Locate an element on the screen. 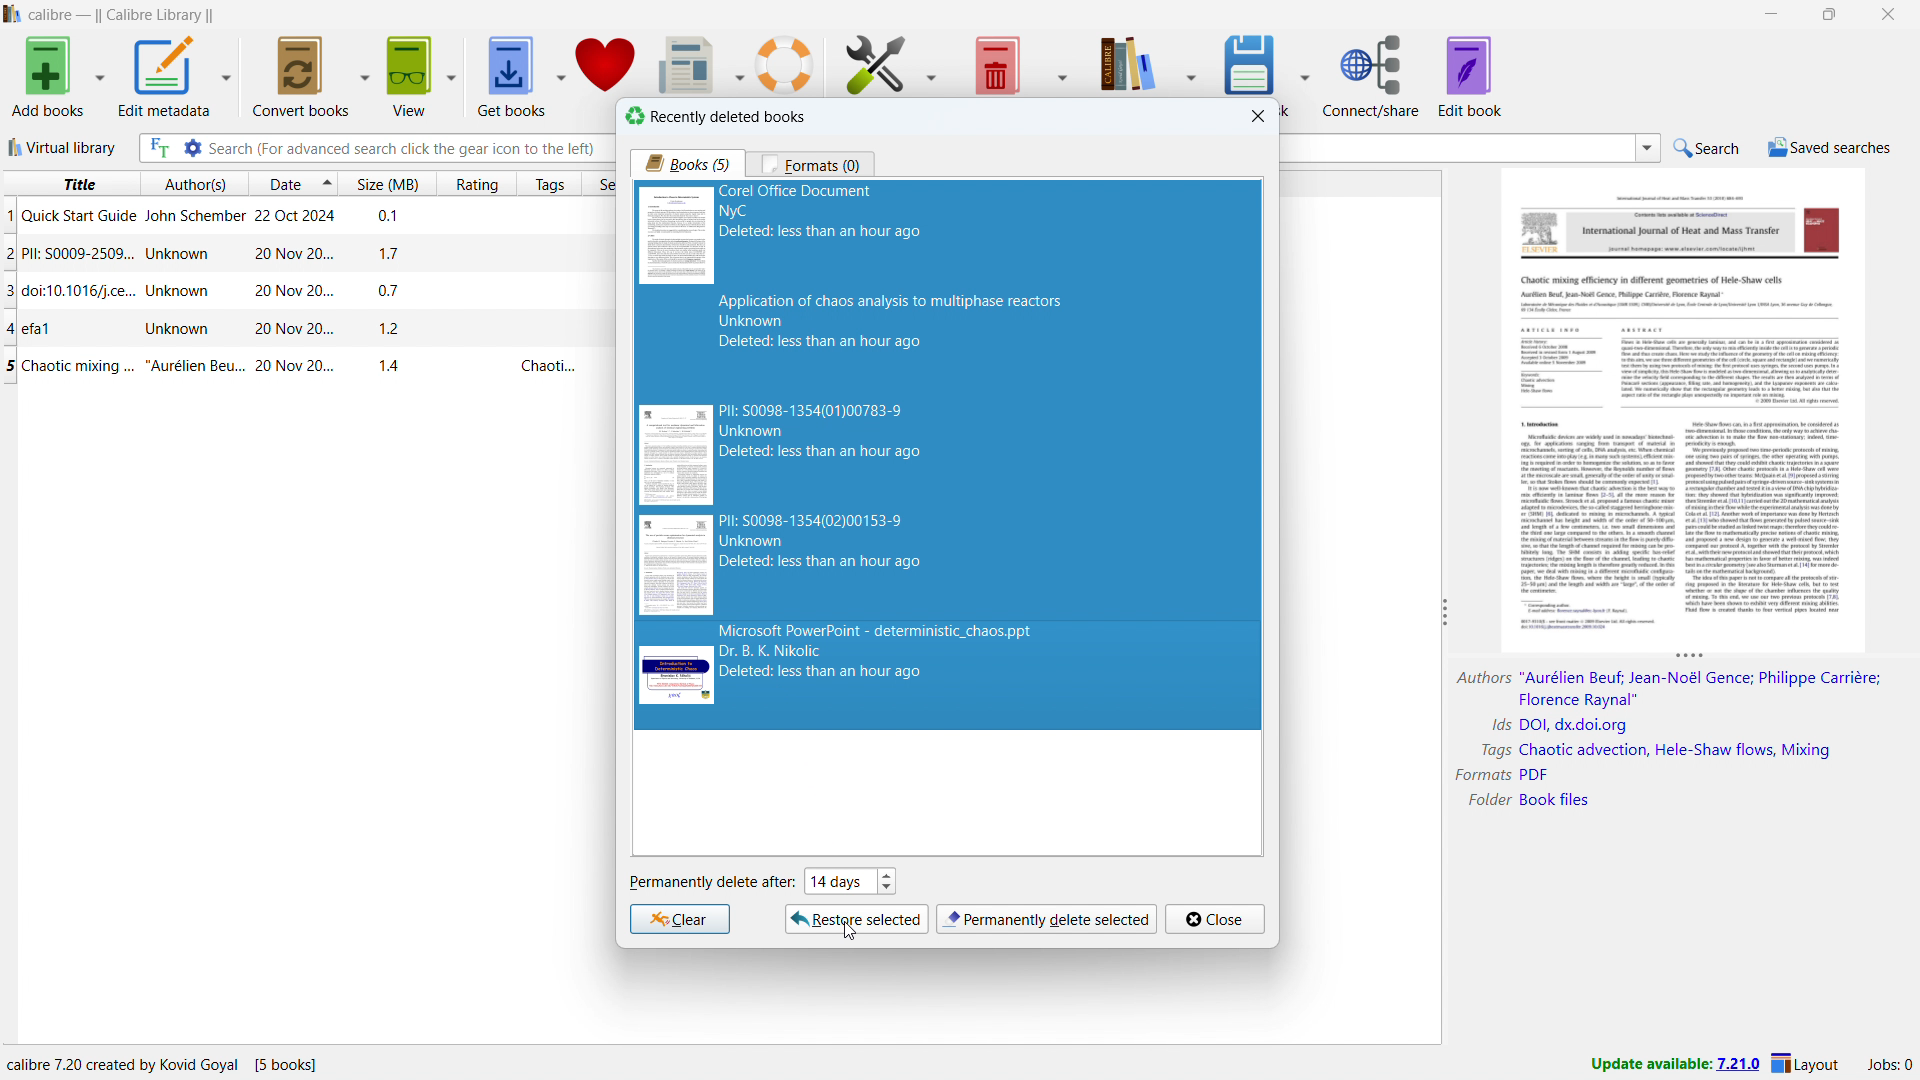 This screenshot has height=1080, width=1920. connect/share is located at coordinates (1371, 74).